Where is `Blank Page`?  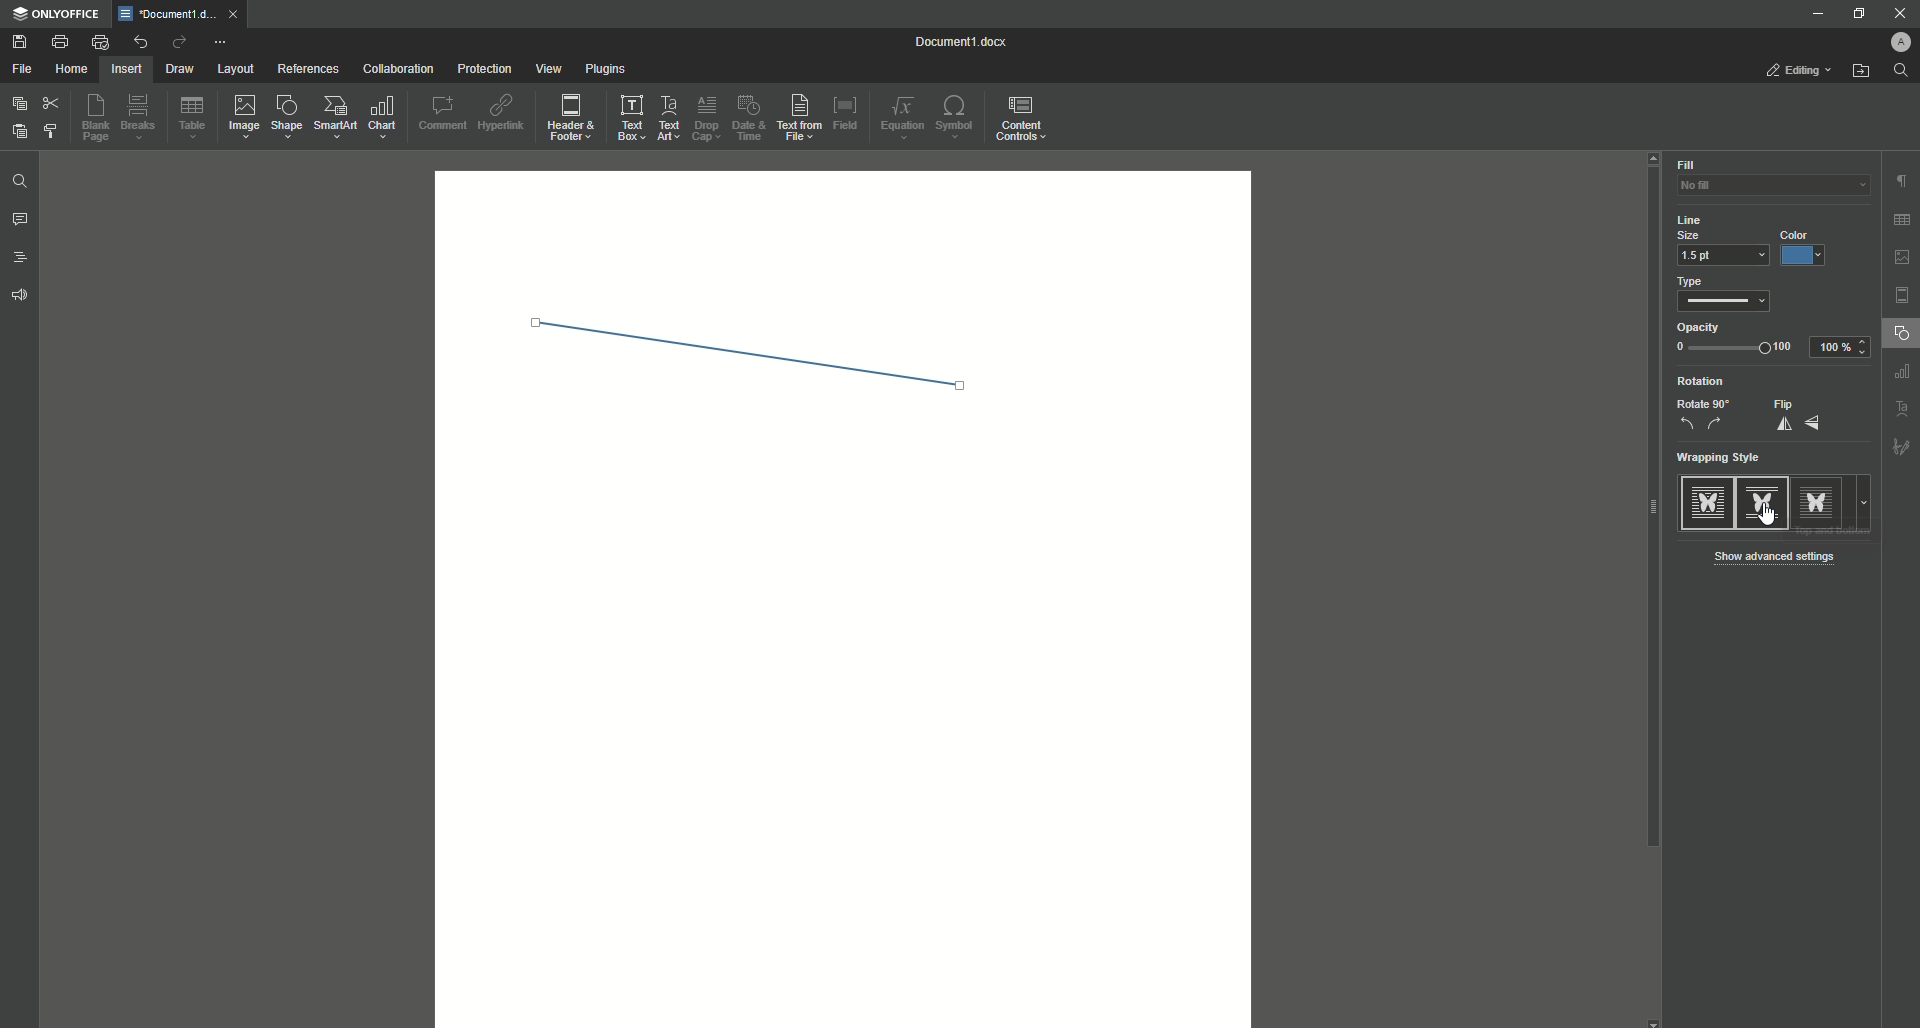
Blank Page is located at coordinates (99, 121).